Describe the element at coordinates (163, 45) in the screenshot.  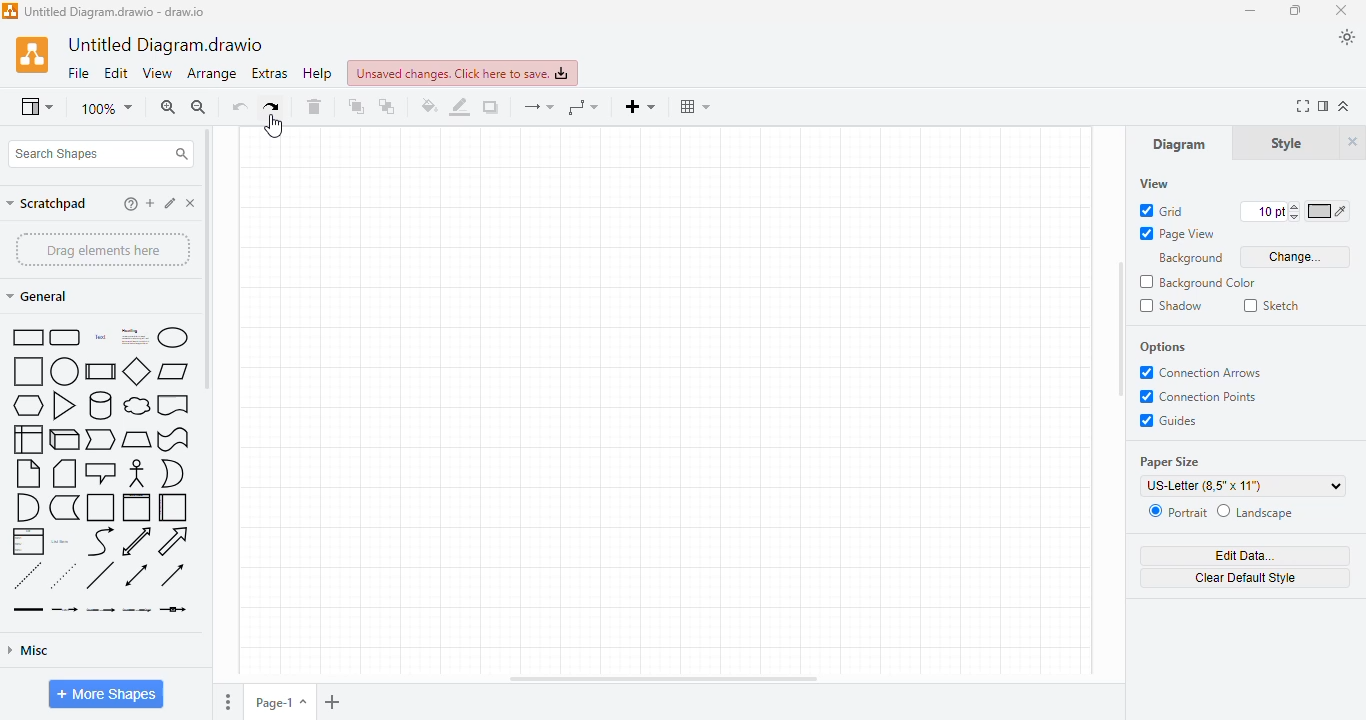
I see `title` at that location.